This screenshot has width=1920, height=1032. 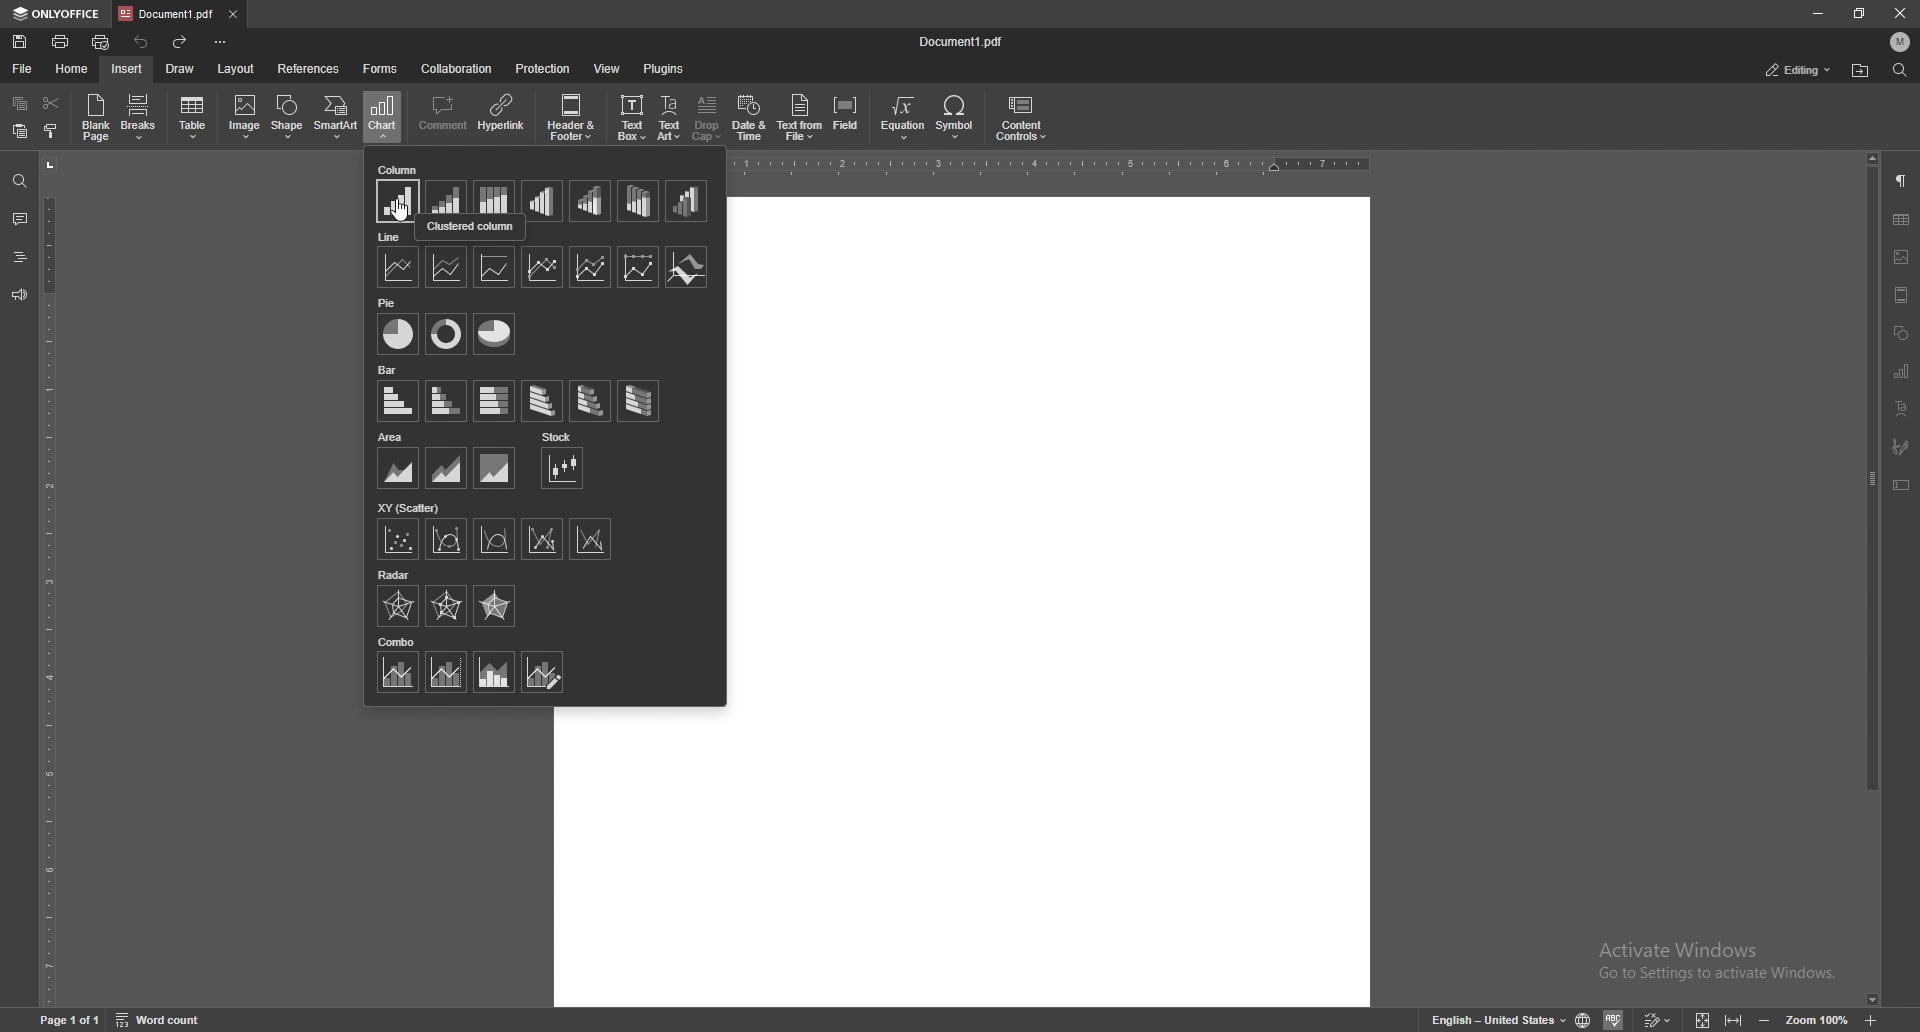 What do you see at coordinates (1058, 164) in the screenshot?
I see `horizontal scale` at bounding box center [1058, 164].